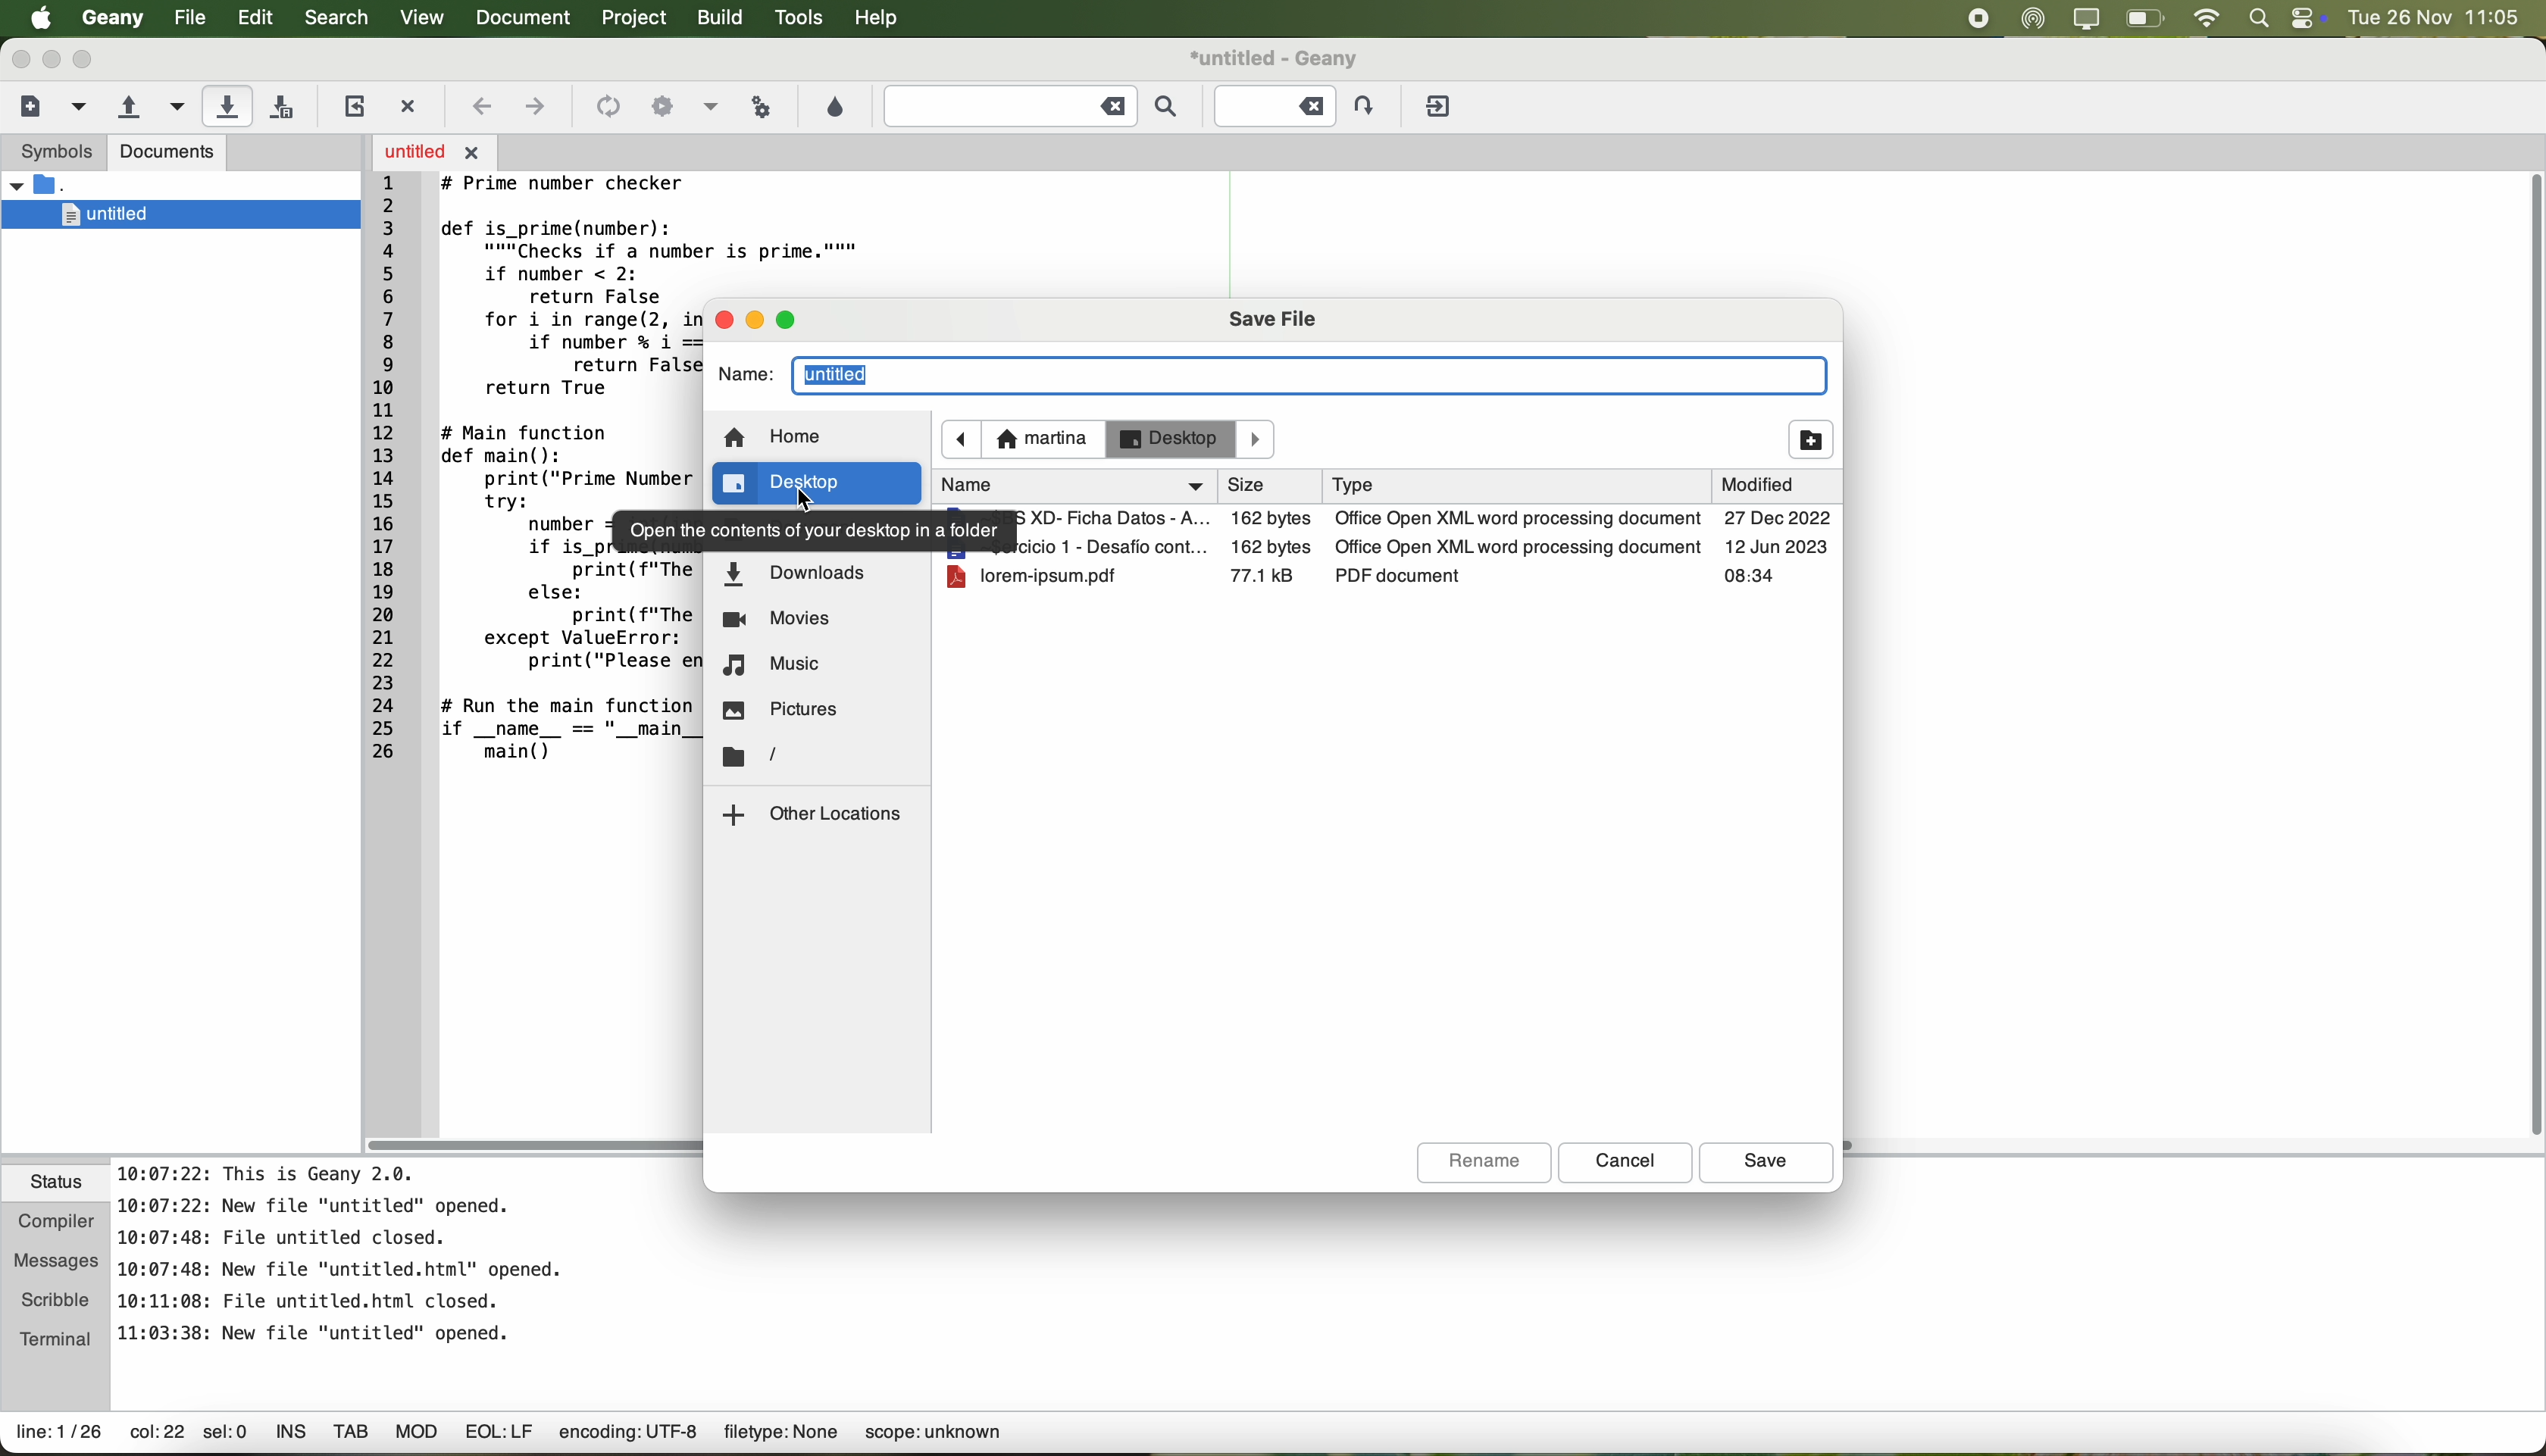  Describe the element at coordinates (813, 484) in the screenshot. I see `click on desktop` at that location.